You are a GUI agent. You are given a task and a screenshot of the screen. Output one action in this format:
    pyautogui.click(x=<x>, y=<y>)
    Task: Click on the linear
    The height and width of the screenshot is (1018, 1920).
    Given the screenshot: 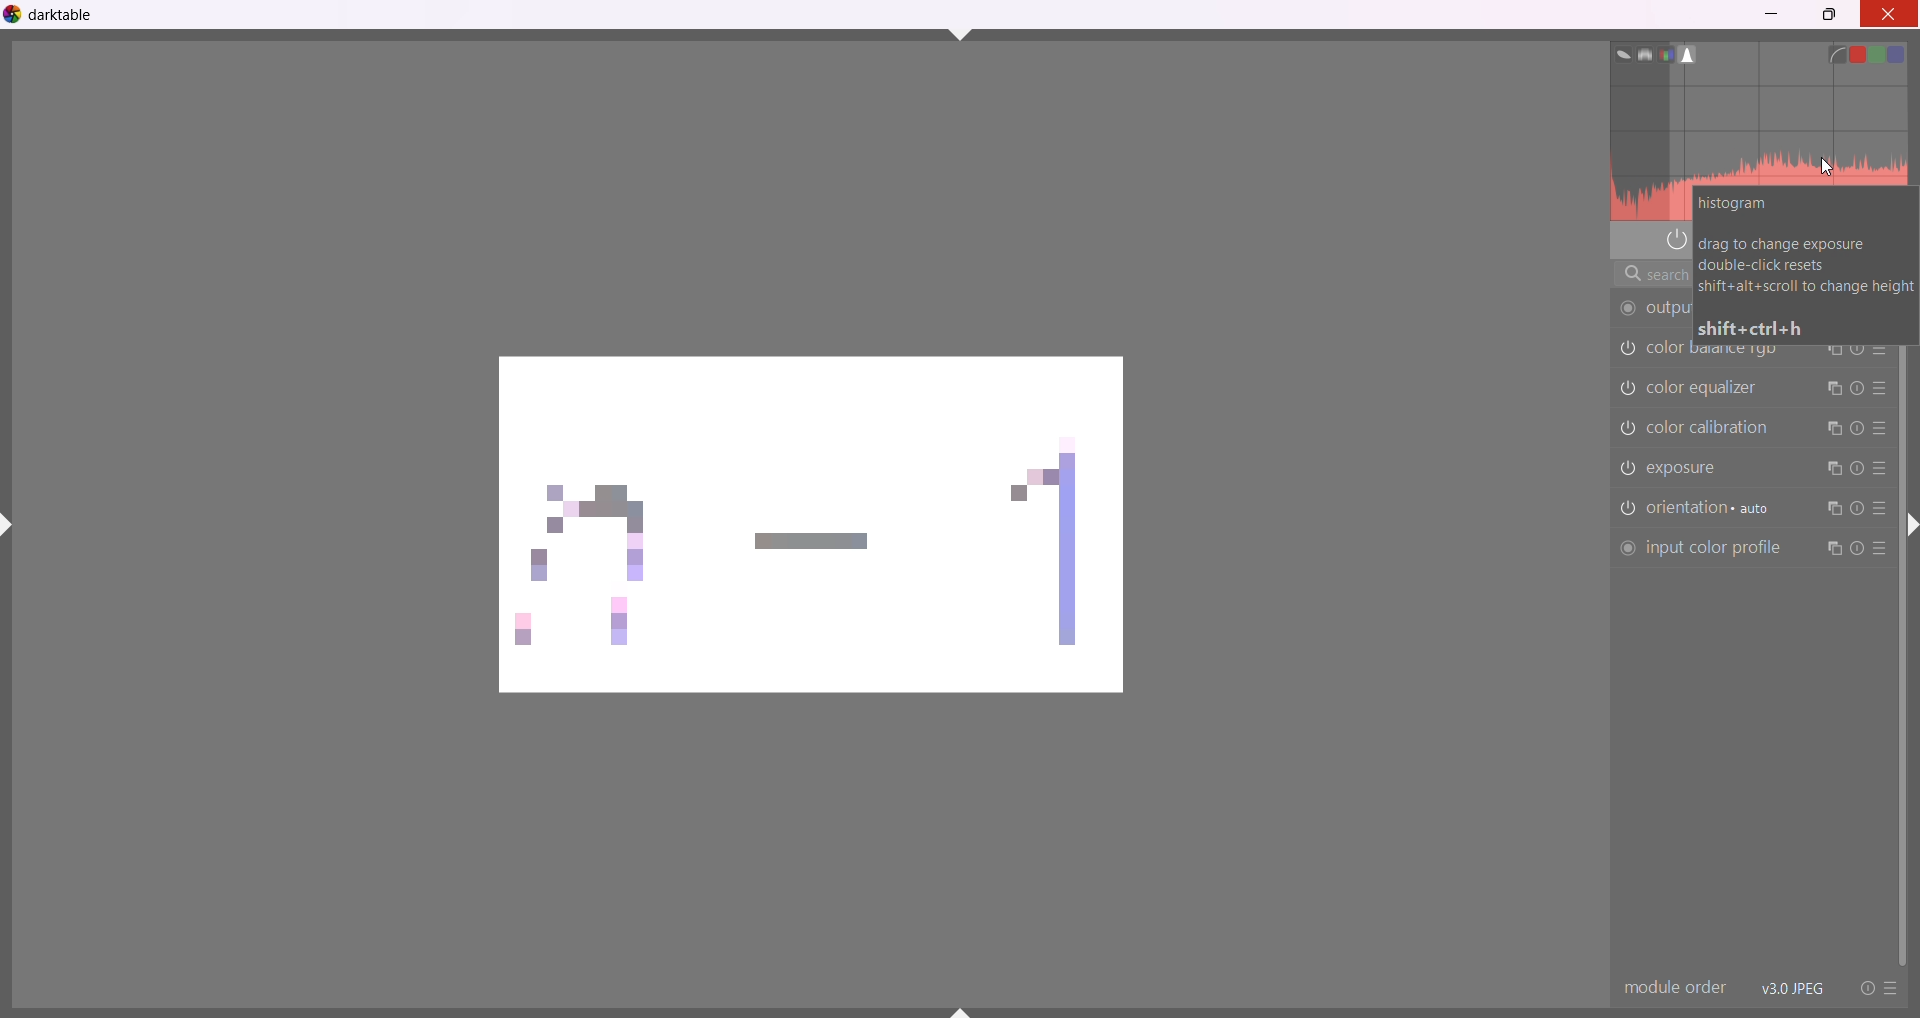 What is the action you would take?
    pyautogui.click(x=1837, y=53)
    